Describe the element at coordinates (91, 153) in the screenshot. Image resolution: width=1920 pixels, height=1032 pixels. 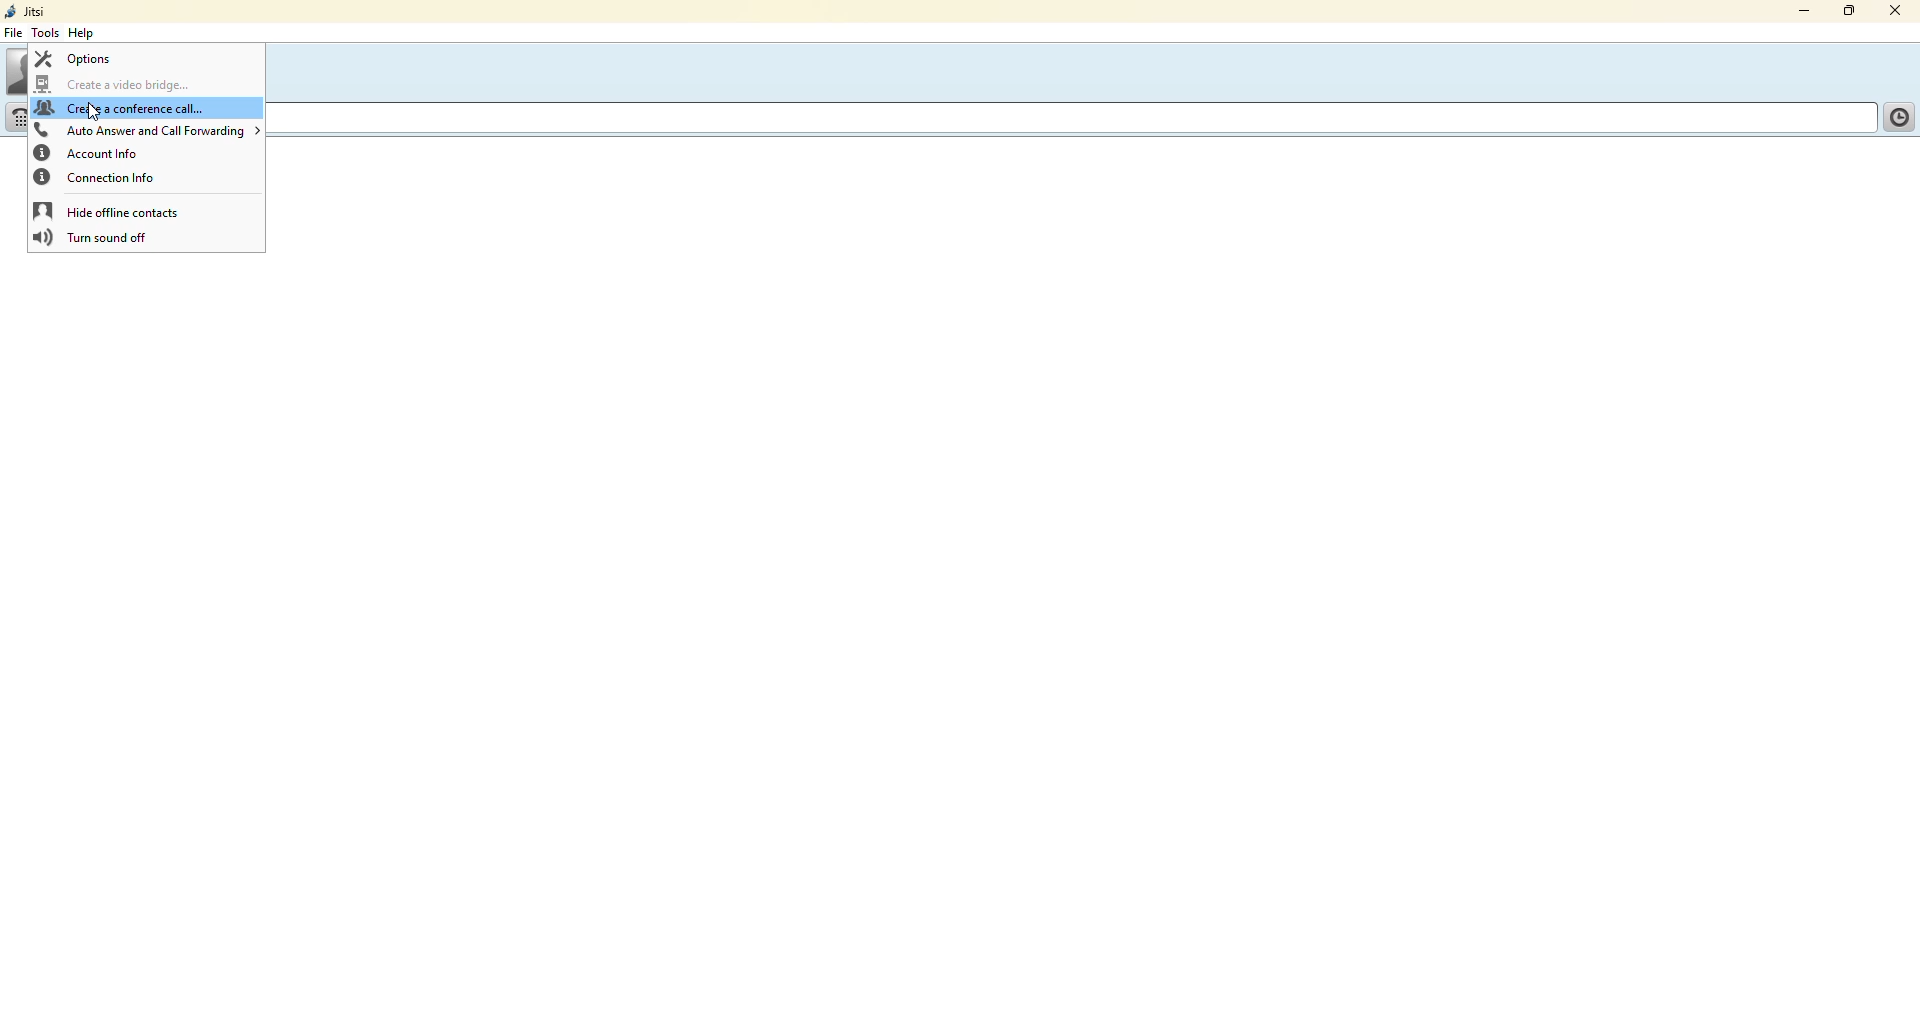
I see `account info` at that location.